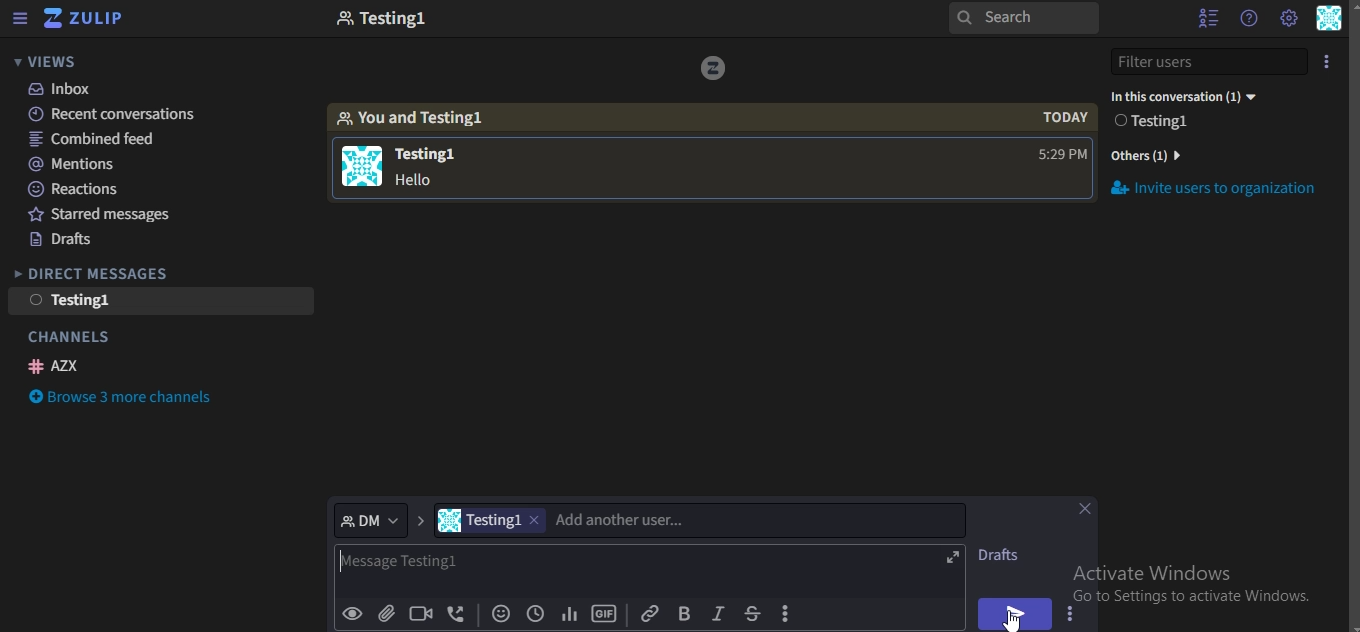  What do you see at coordinates (1005, 555) in the screenshot?
I see `draft` at bounding box center [1005, 555].